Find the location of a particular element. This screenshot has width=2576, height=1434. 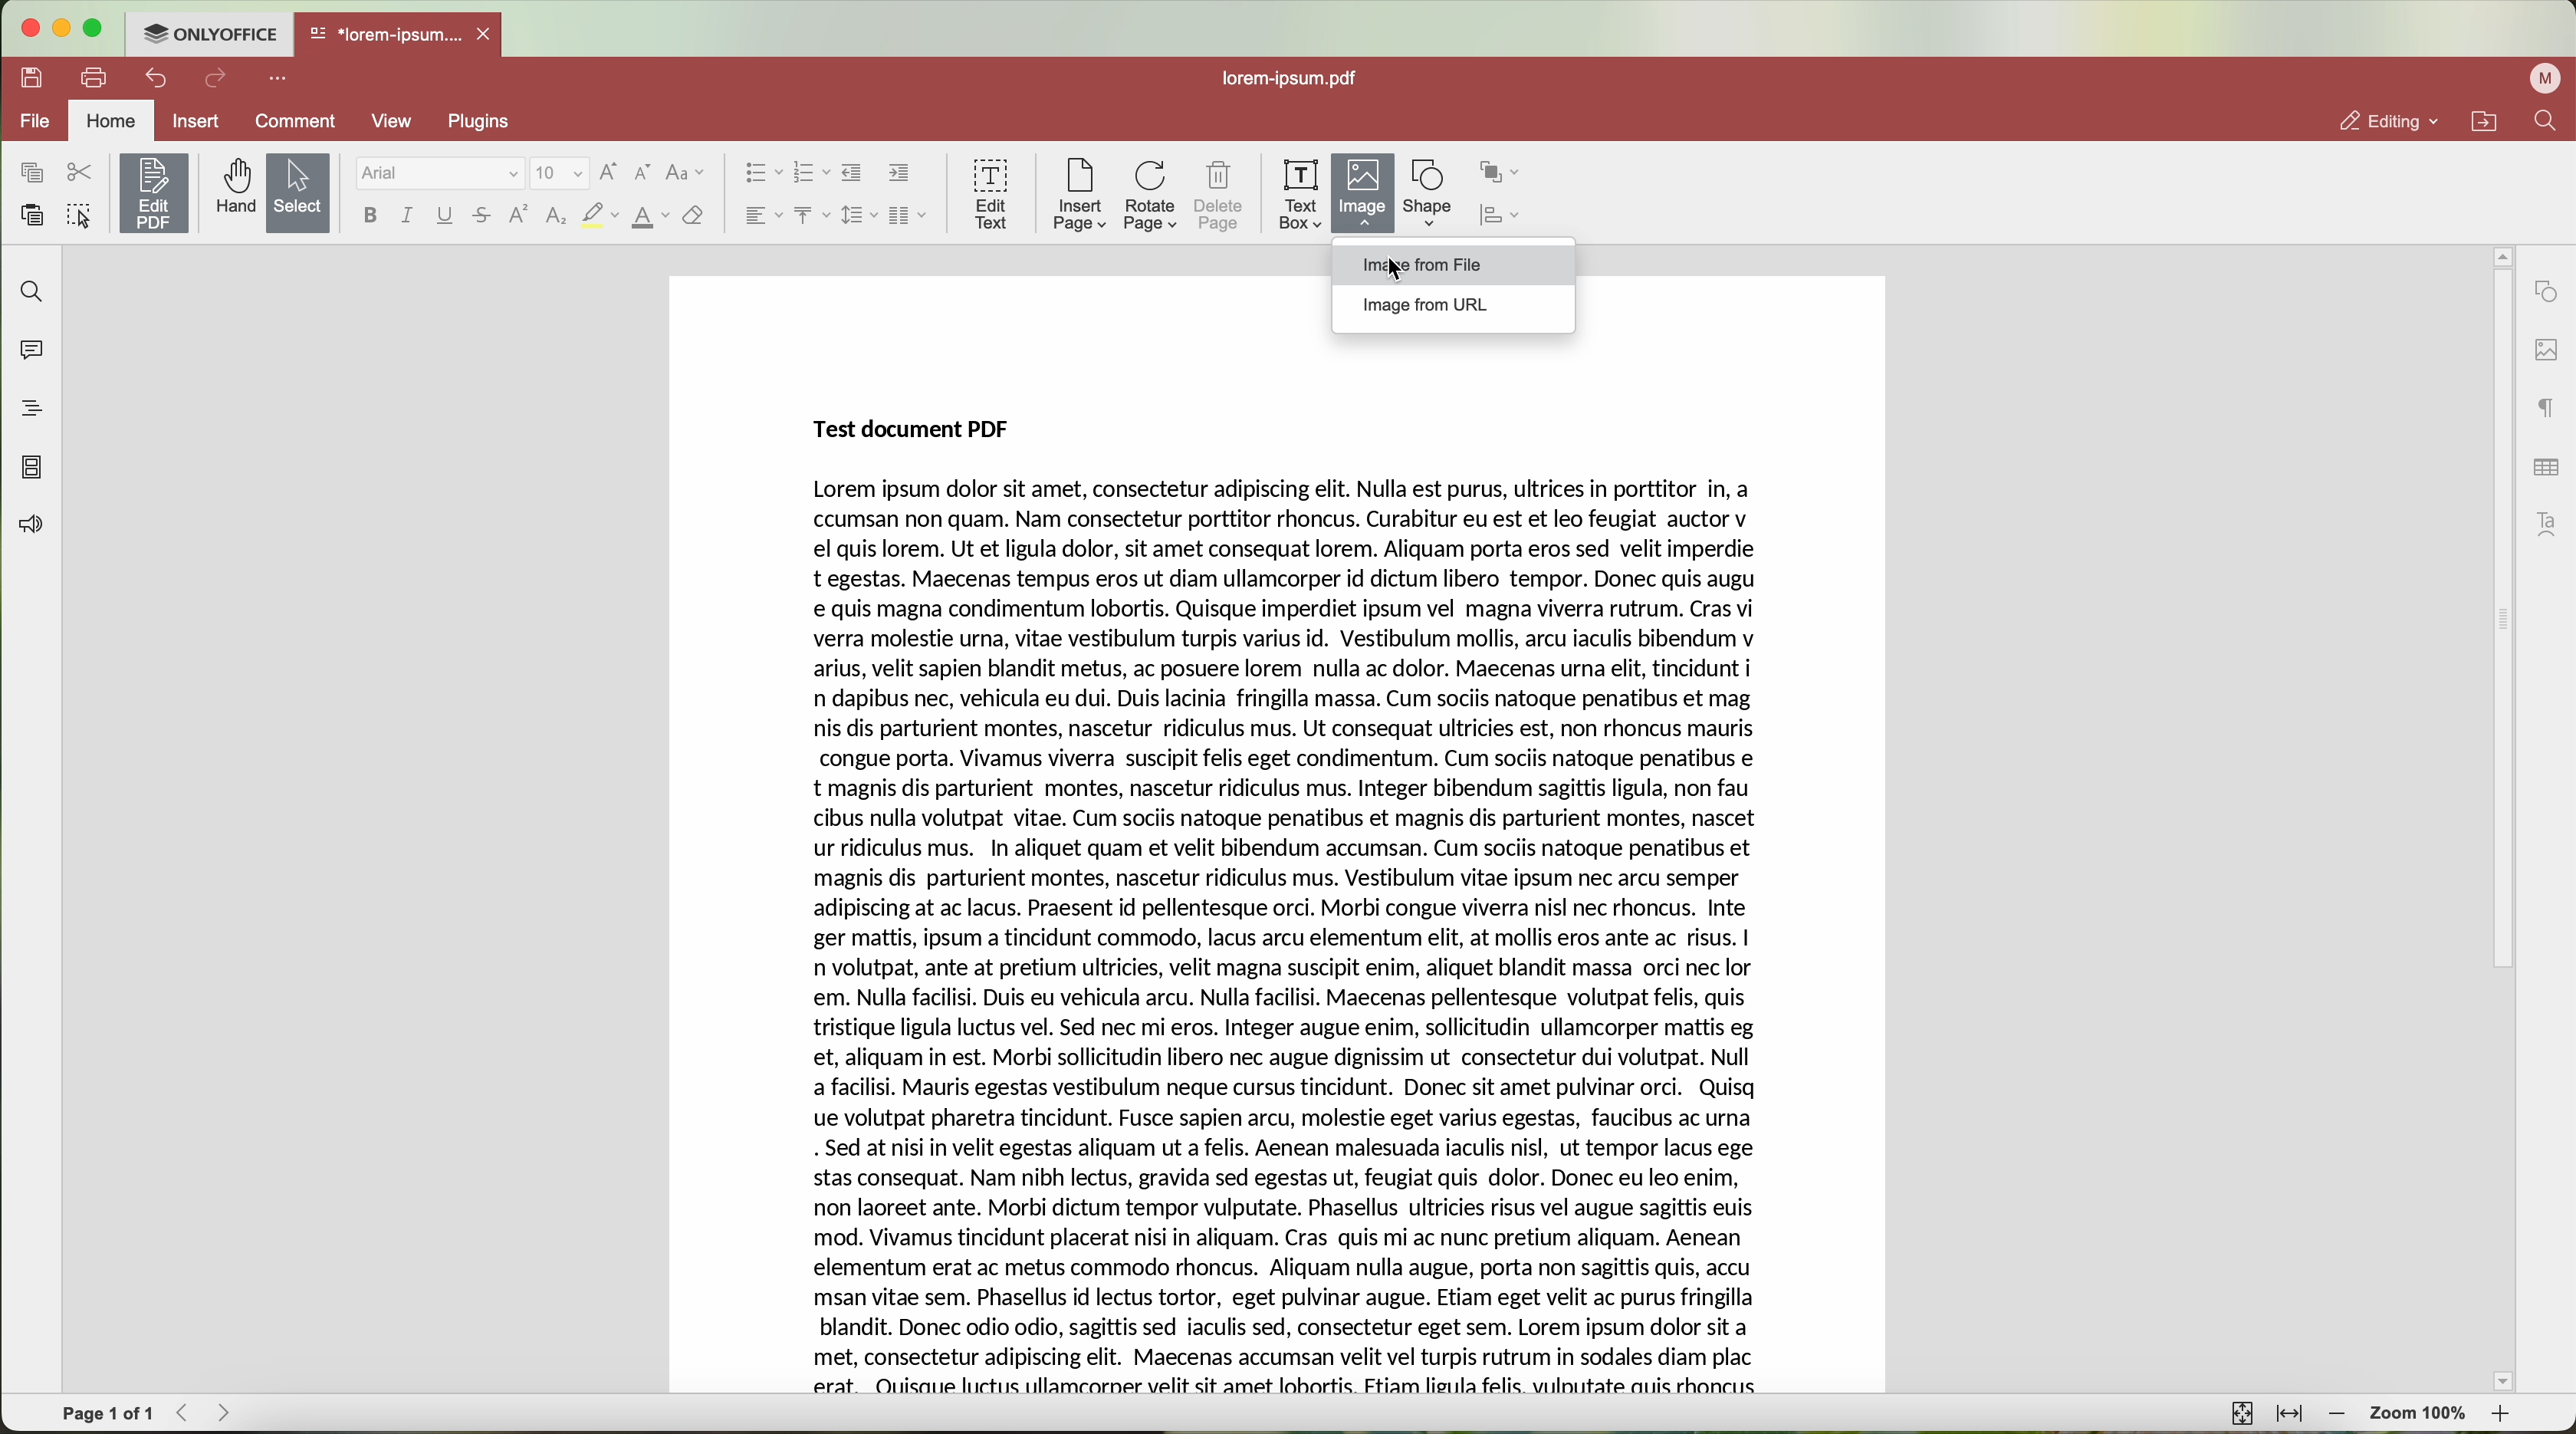

insert page is located at coordinates (1078, 195).